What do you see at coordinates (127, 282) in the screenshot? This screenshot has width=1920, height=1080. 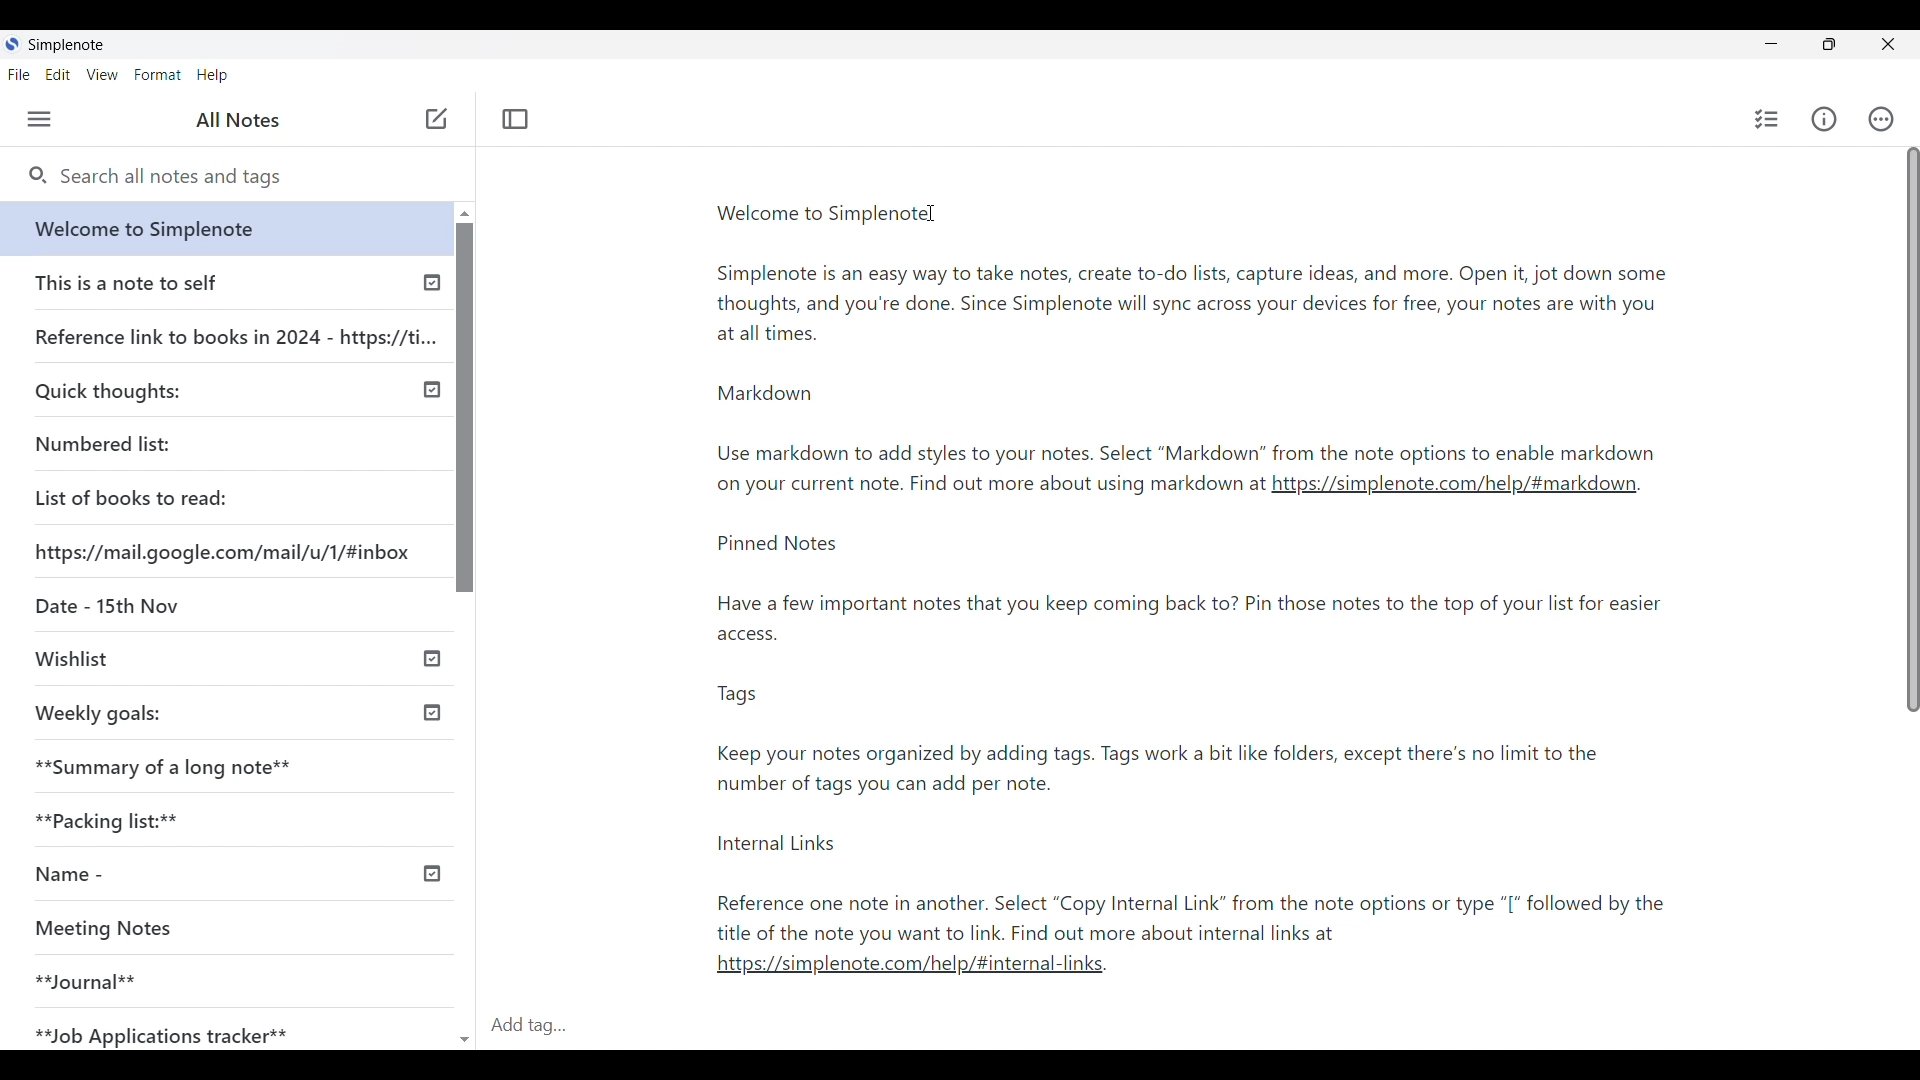 I see `This is a note to self` at bounding box center [127, 282].